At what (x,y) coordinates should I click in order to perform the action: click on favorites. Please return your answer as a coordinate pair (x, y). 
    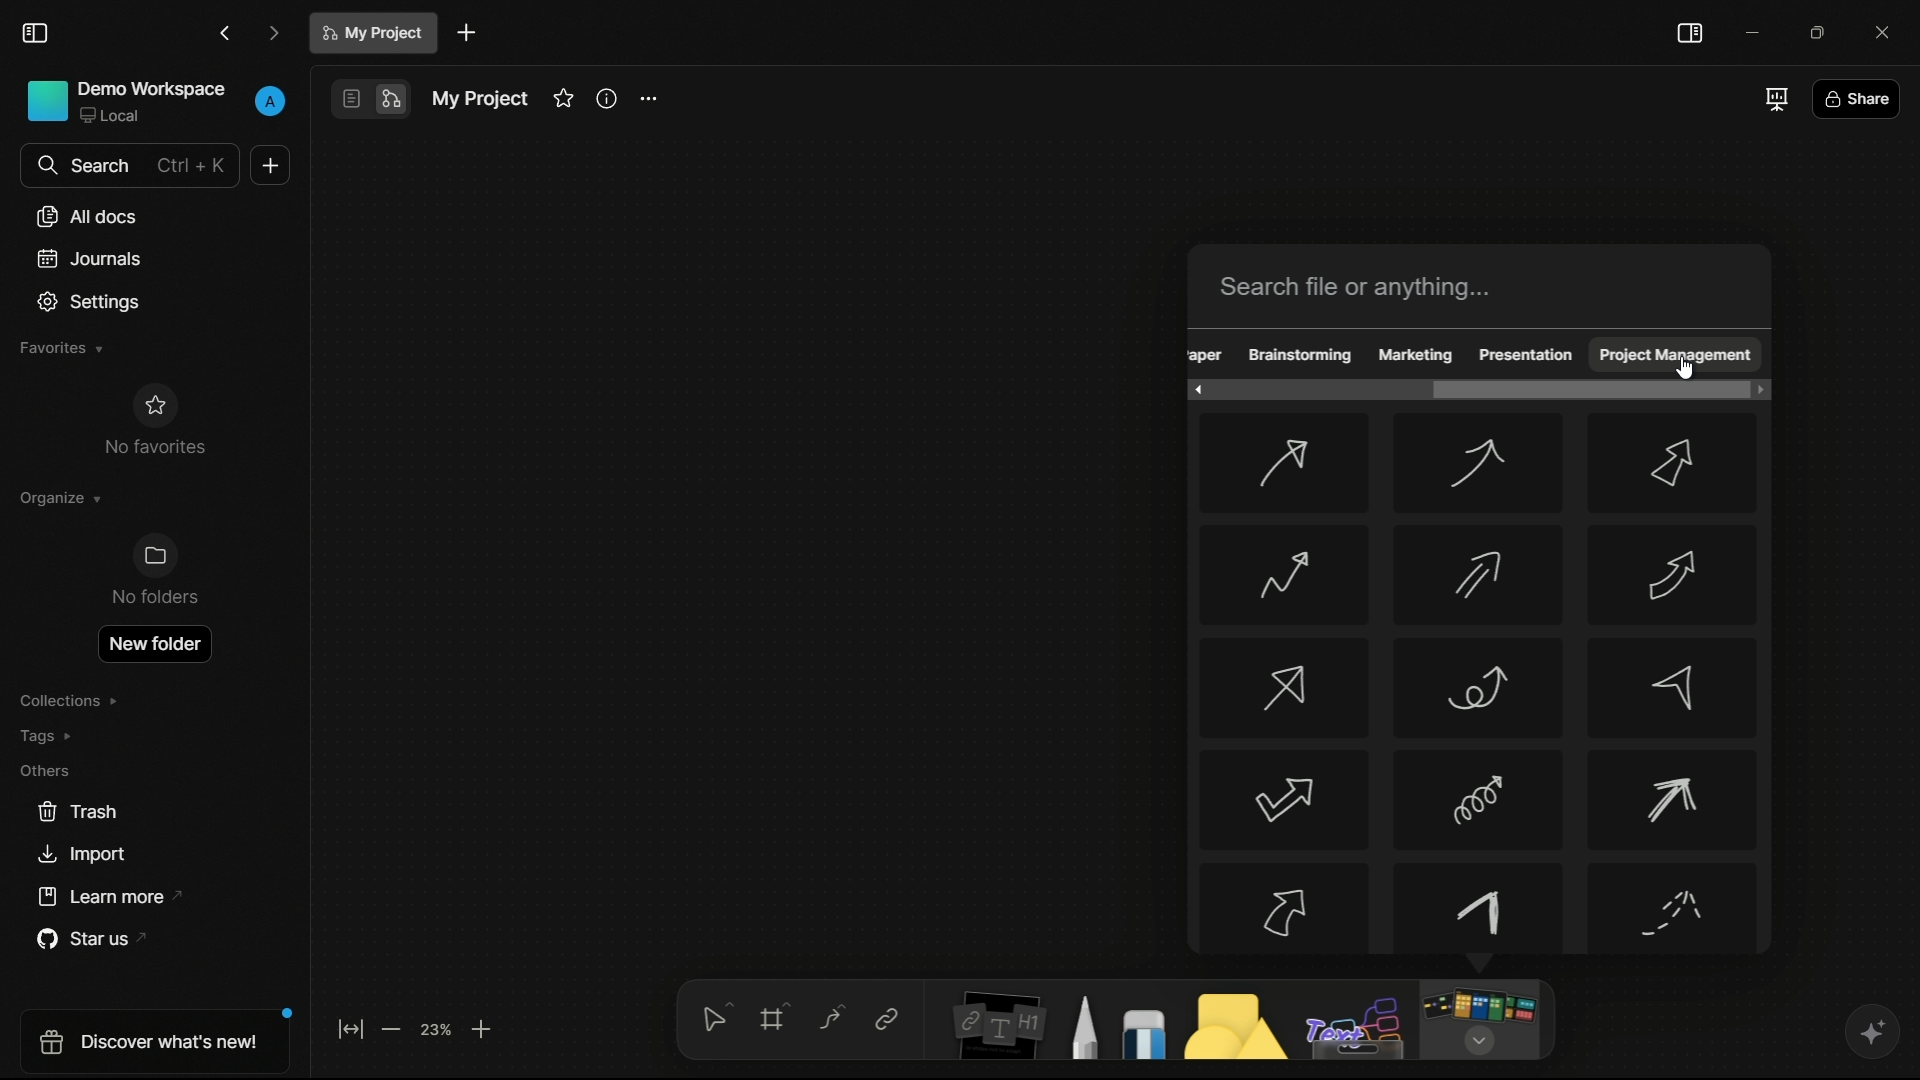
    Looking at the image, I should click on (563, 98).